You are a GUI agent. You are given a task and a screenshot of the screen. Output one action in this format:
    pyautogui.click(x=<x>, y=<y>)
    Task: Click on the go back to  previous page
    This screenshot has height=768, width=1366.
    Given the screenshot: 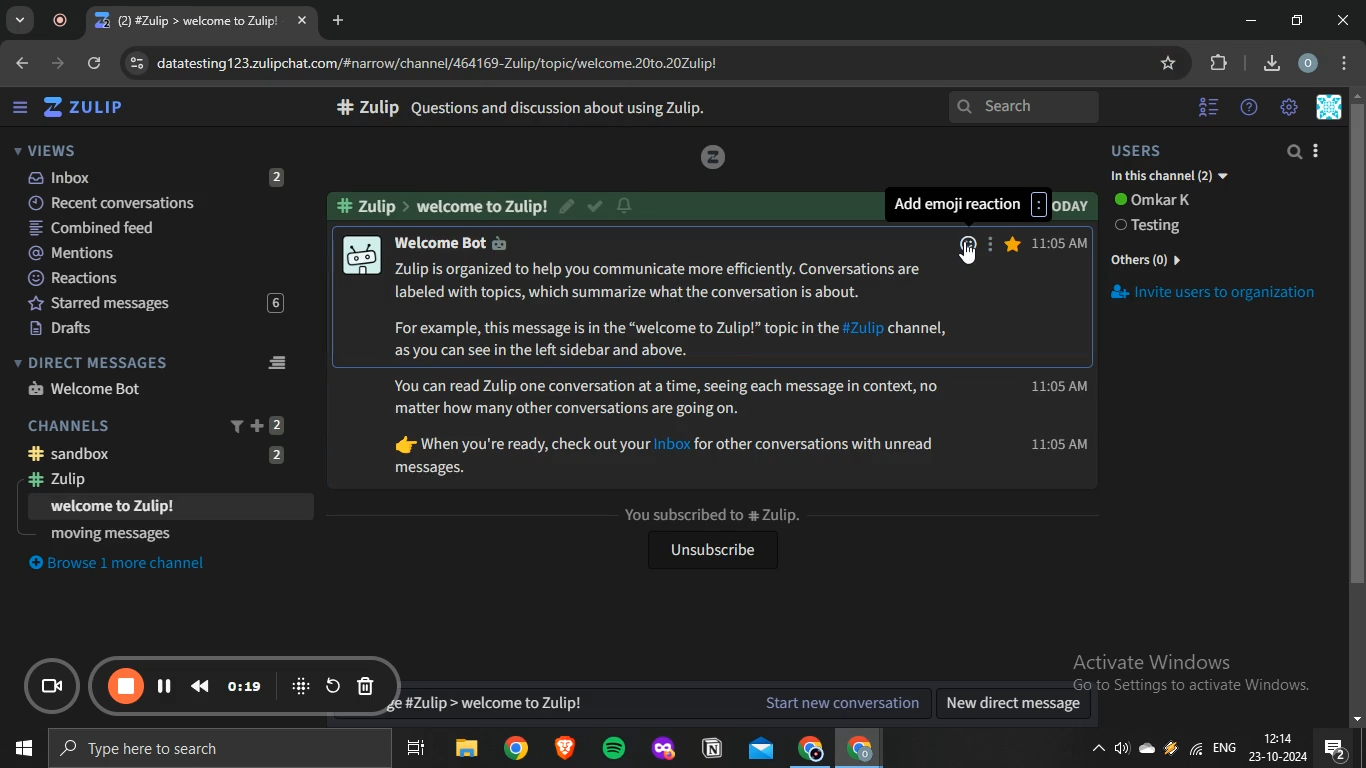 What is the action you would take?
    pyautogui.click(x=20, y=61)
    